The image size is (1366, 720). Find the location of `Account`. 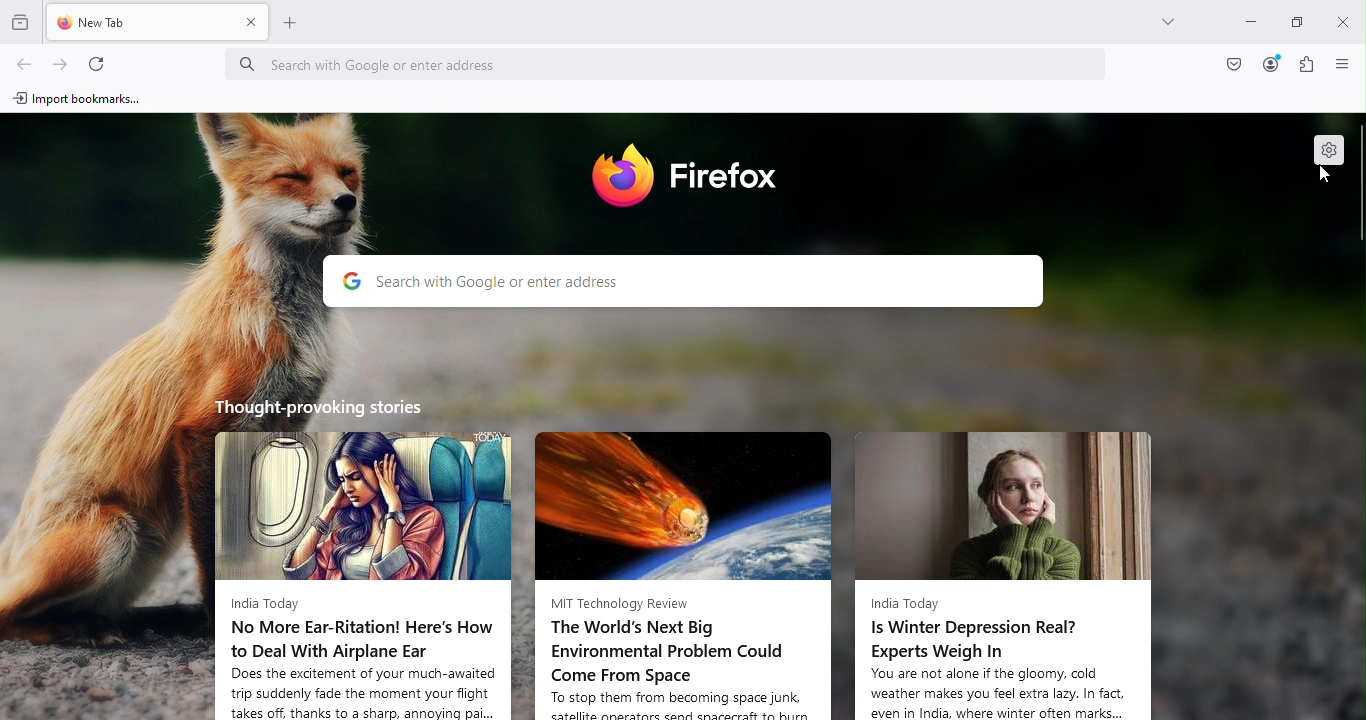

Account is located at coordinates (1269, 64).